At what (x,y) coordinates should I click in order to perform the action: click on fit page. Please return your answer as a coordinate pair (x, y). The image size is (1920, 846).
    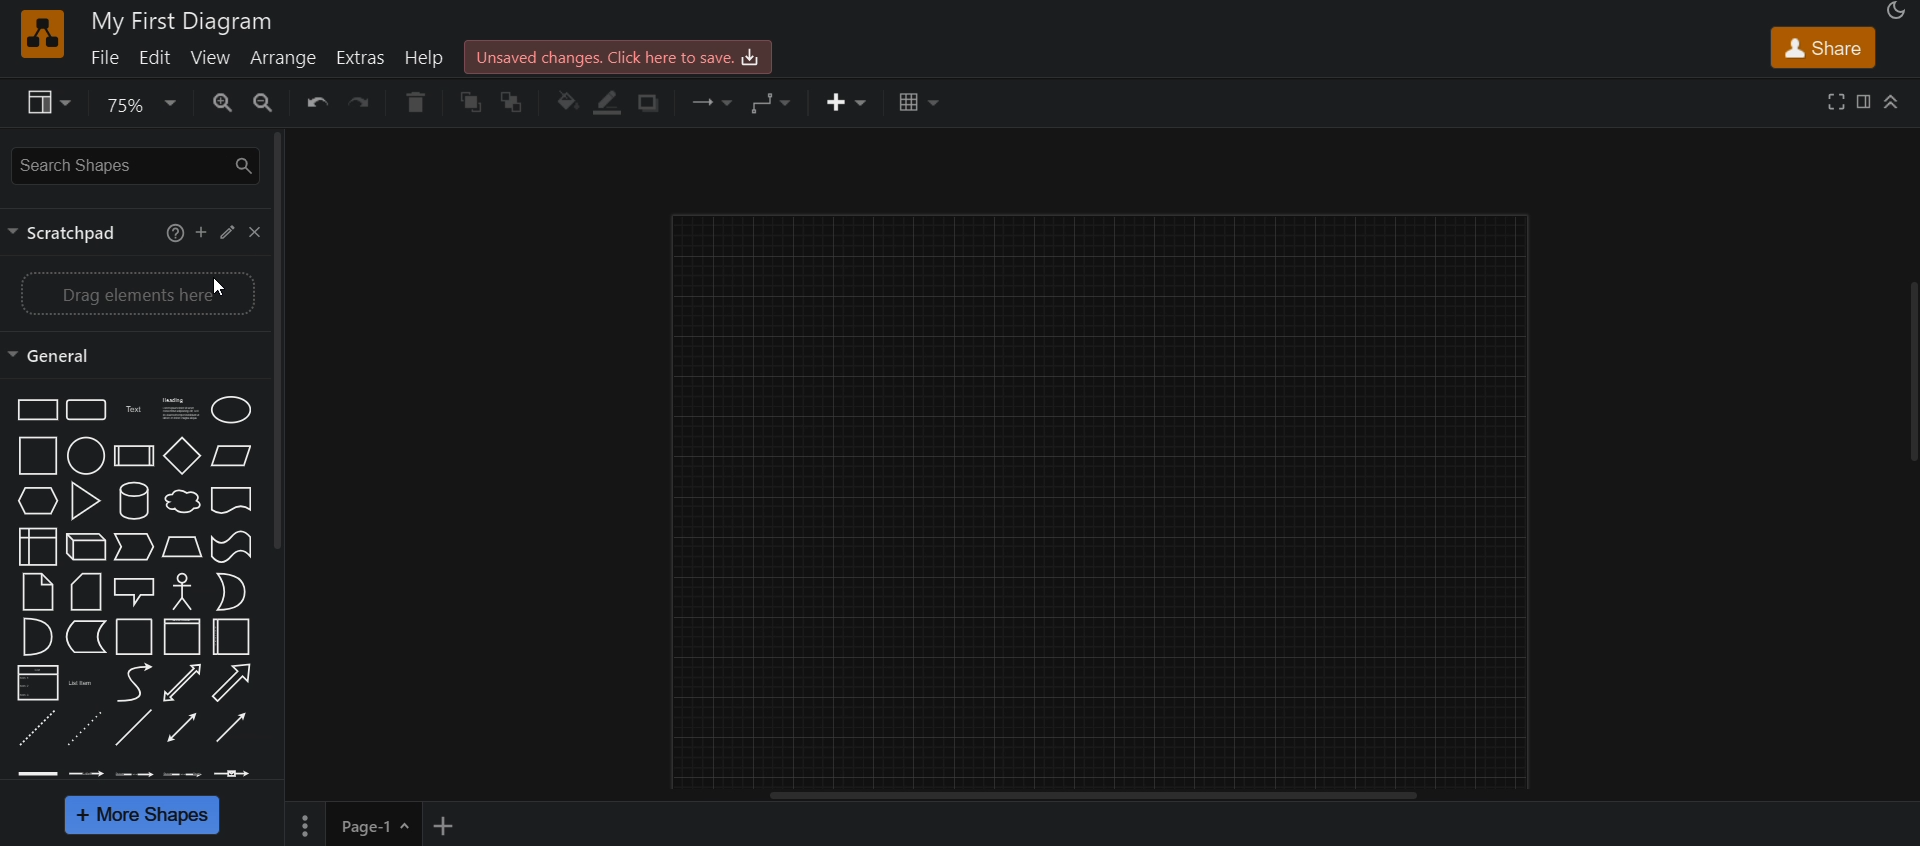
    Looking at the image, I should click on (190, 683).